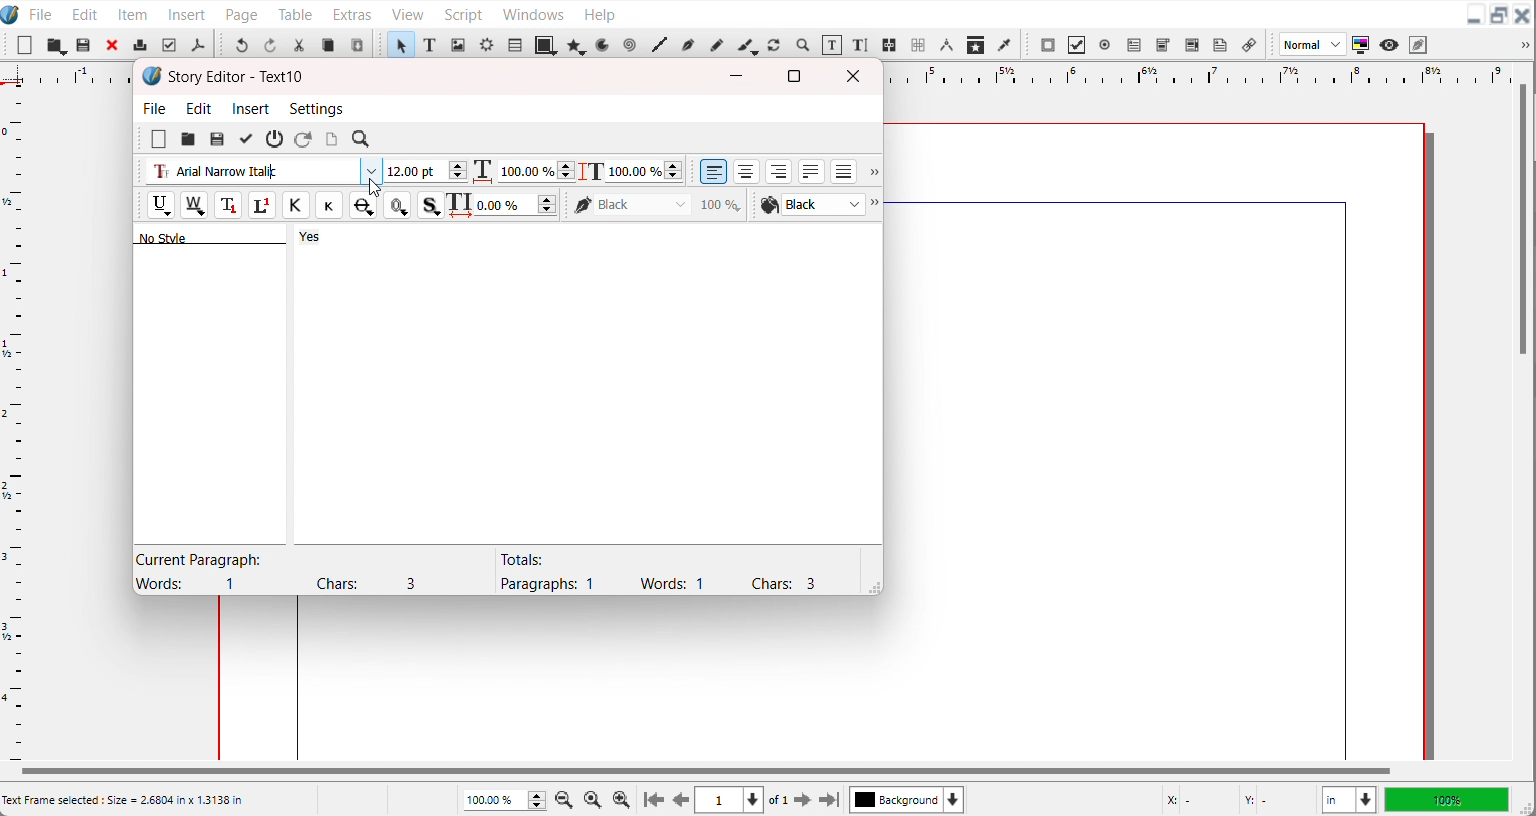 This screenshot has height=816, width=1536. What do you see at coordinates (85, 46) in the screenshot?
I see `Open` at bounding box center [85, 46].